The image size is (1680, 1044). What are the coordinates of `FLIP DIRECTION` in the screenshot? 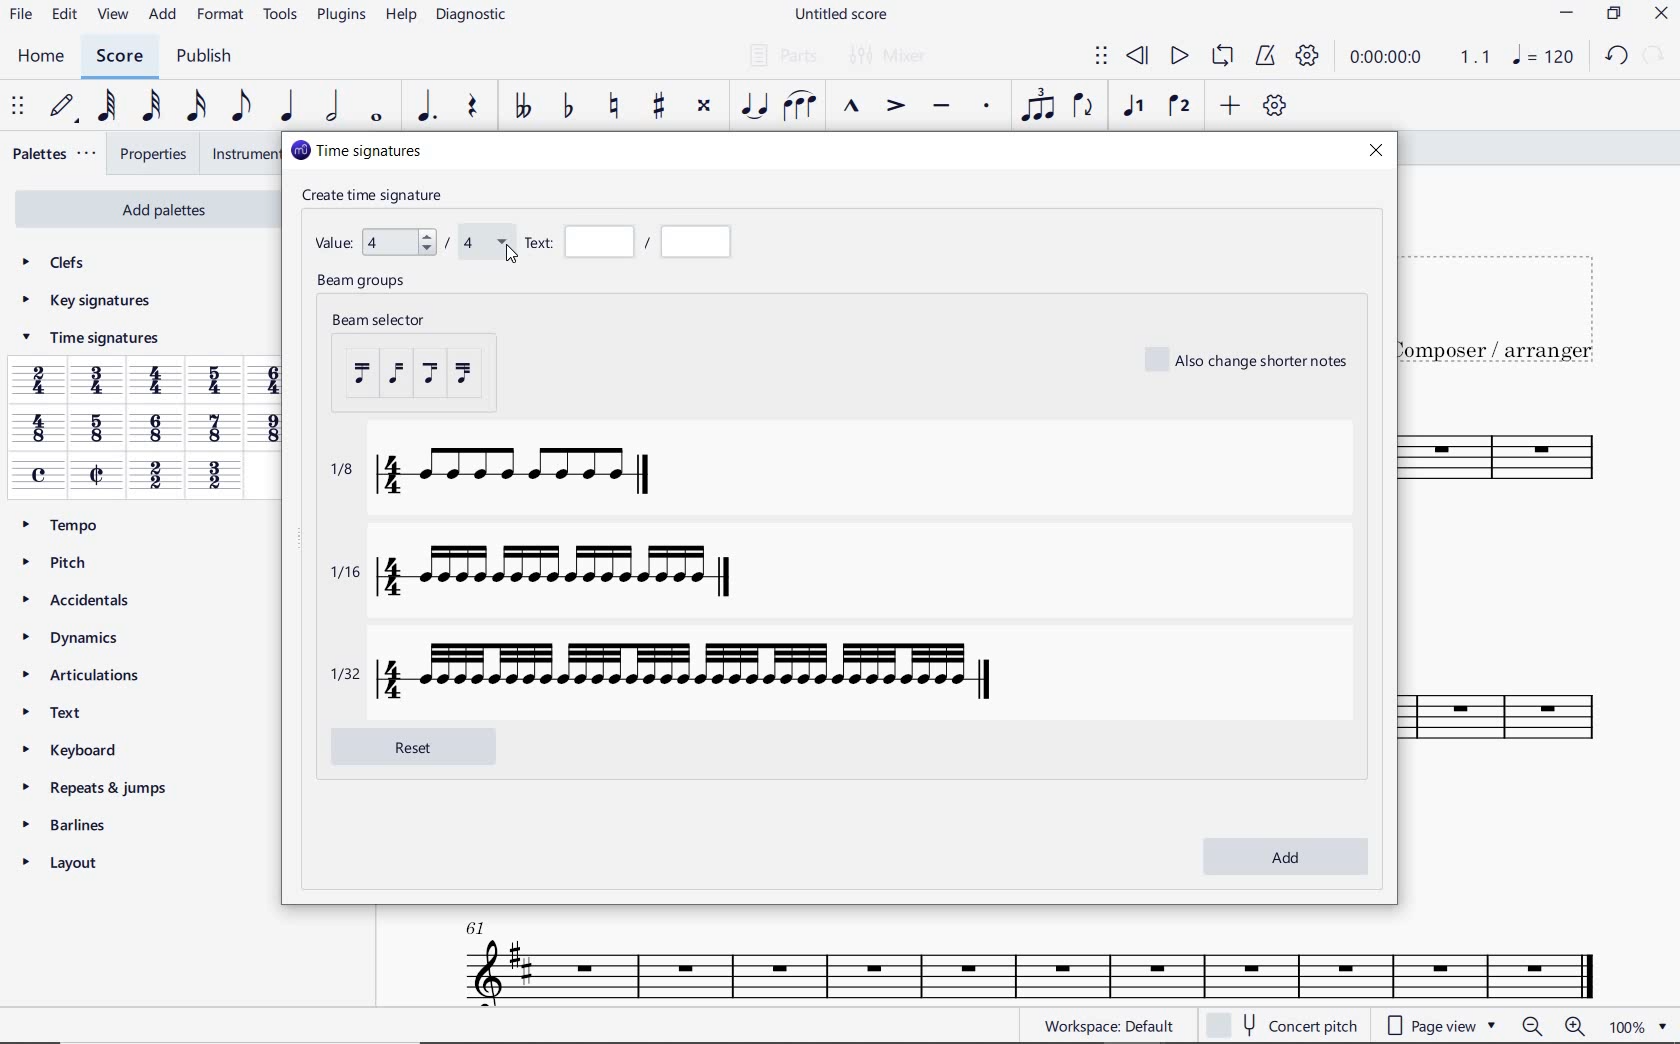 It's located at (1083, 107).